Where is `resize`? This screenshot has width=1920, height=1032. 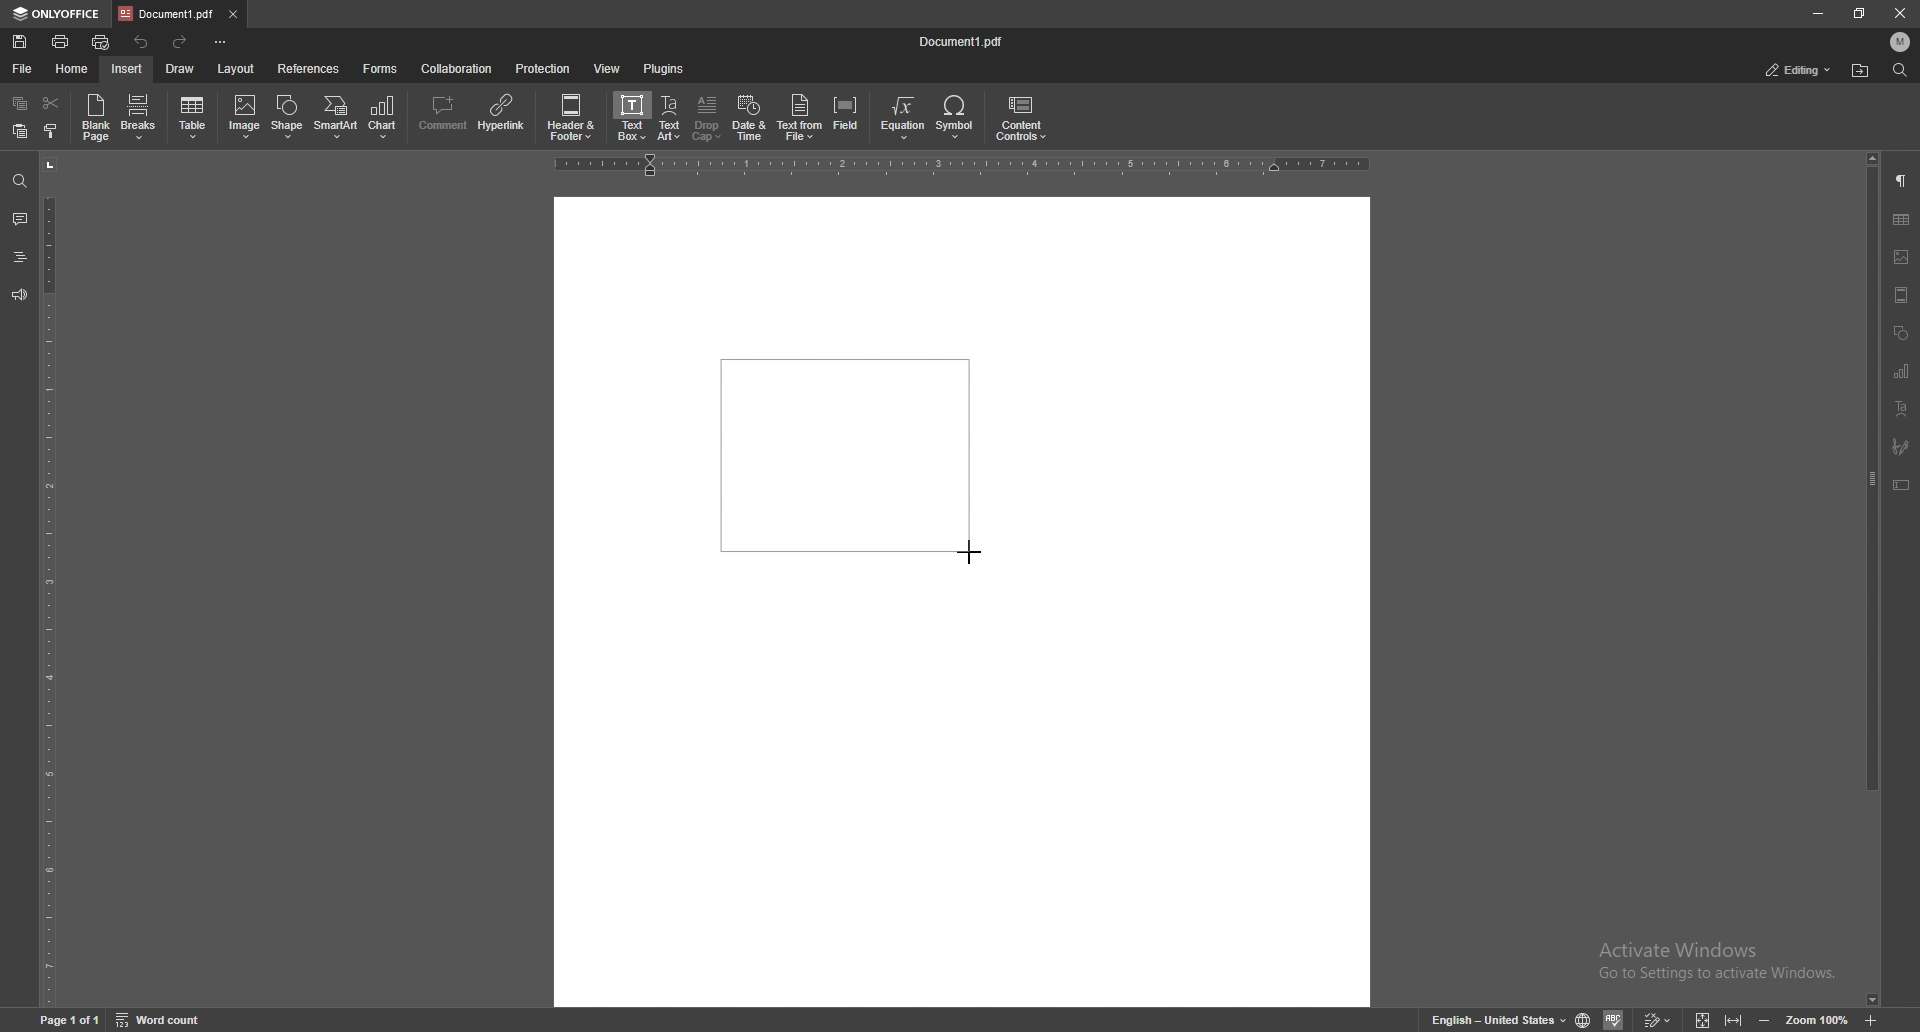 resize is located at coordinates (1858, 14).